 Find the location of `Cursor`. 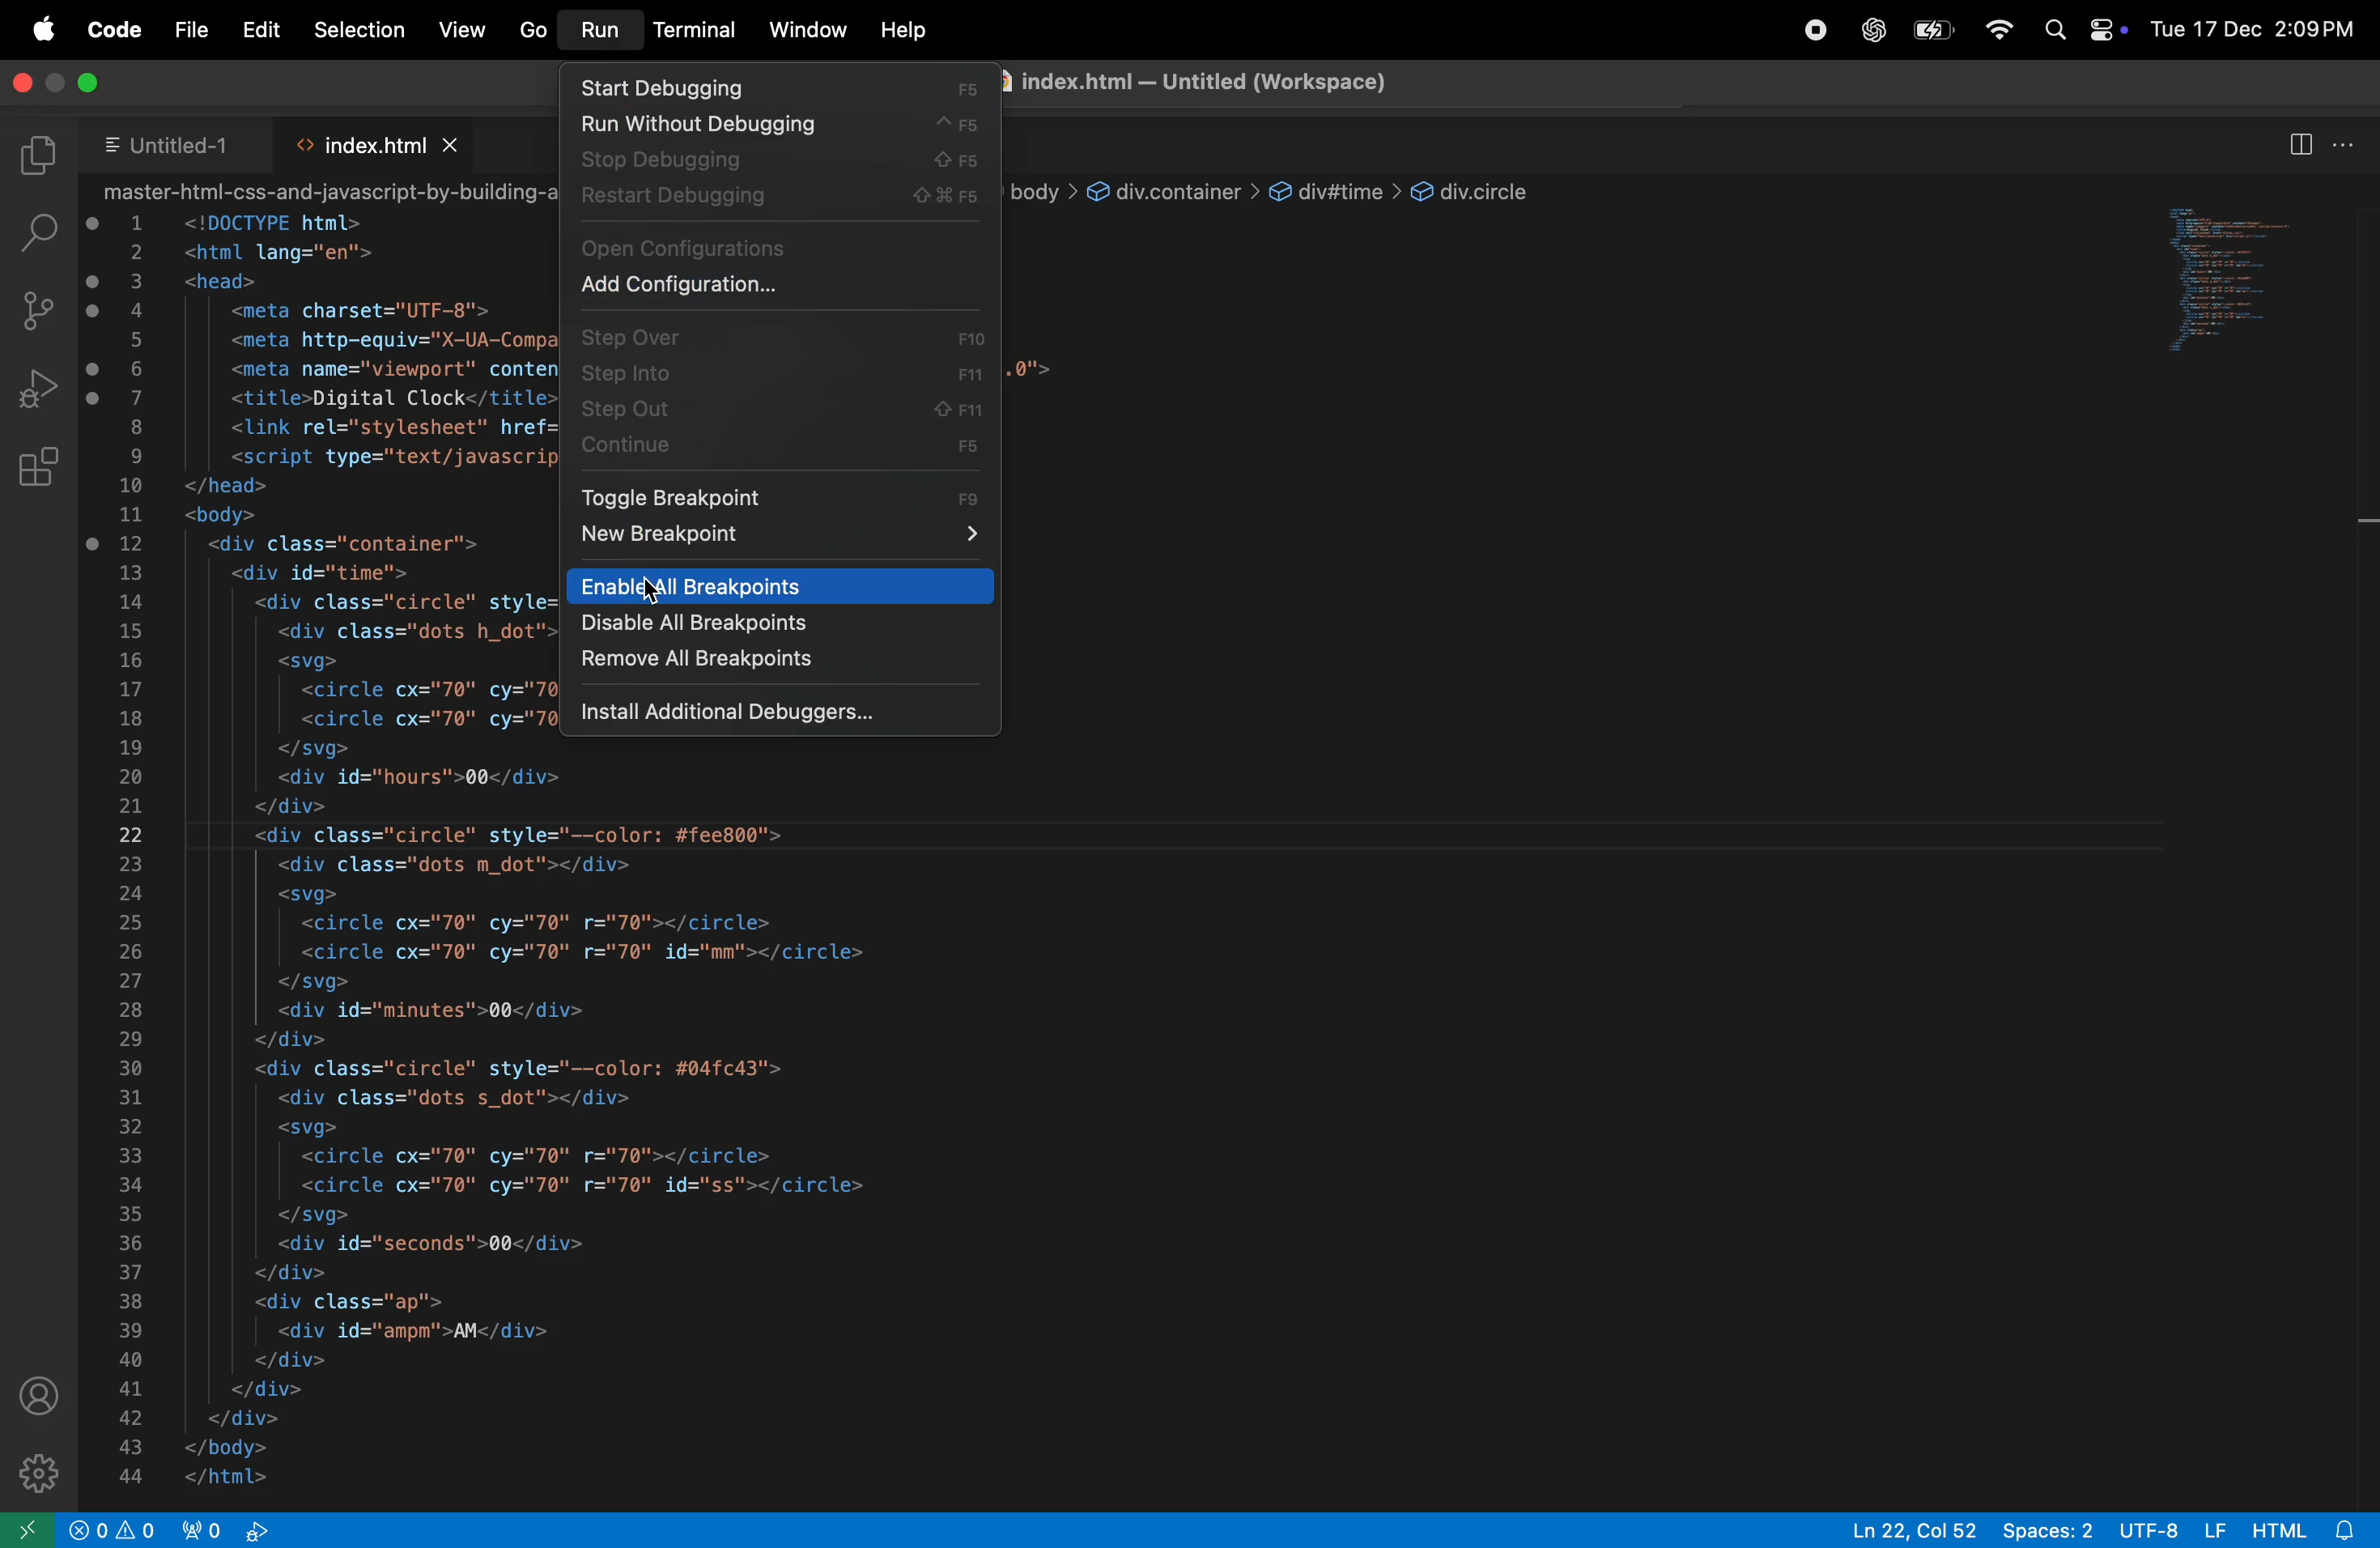

Cursor is located at coordinates (654, 595).